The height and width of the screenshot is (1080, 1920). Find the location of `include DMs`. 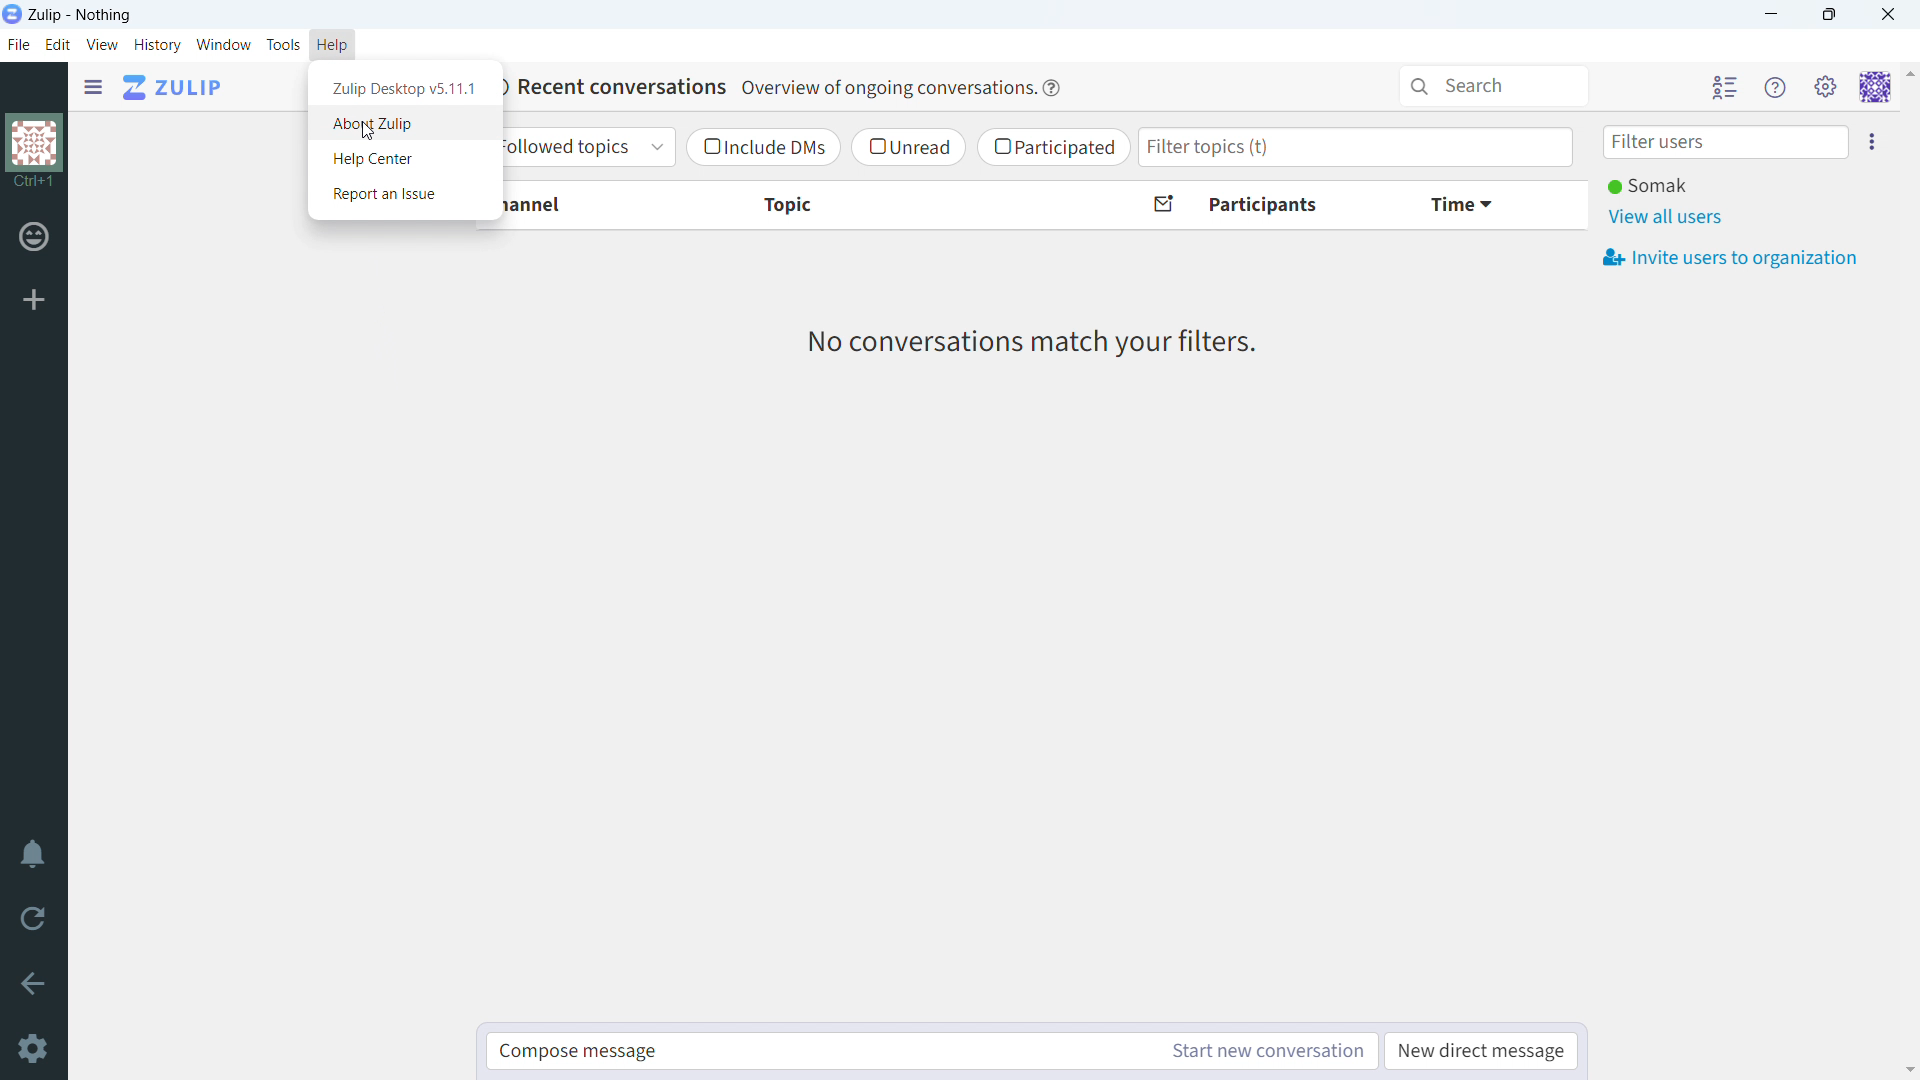

include DMs is located at coordinates (762, 148).